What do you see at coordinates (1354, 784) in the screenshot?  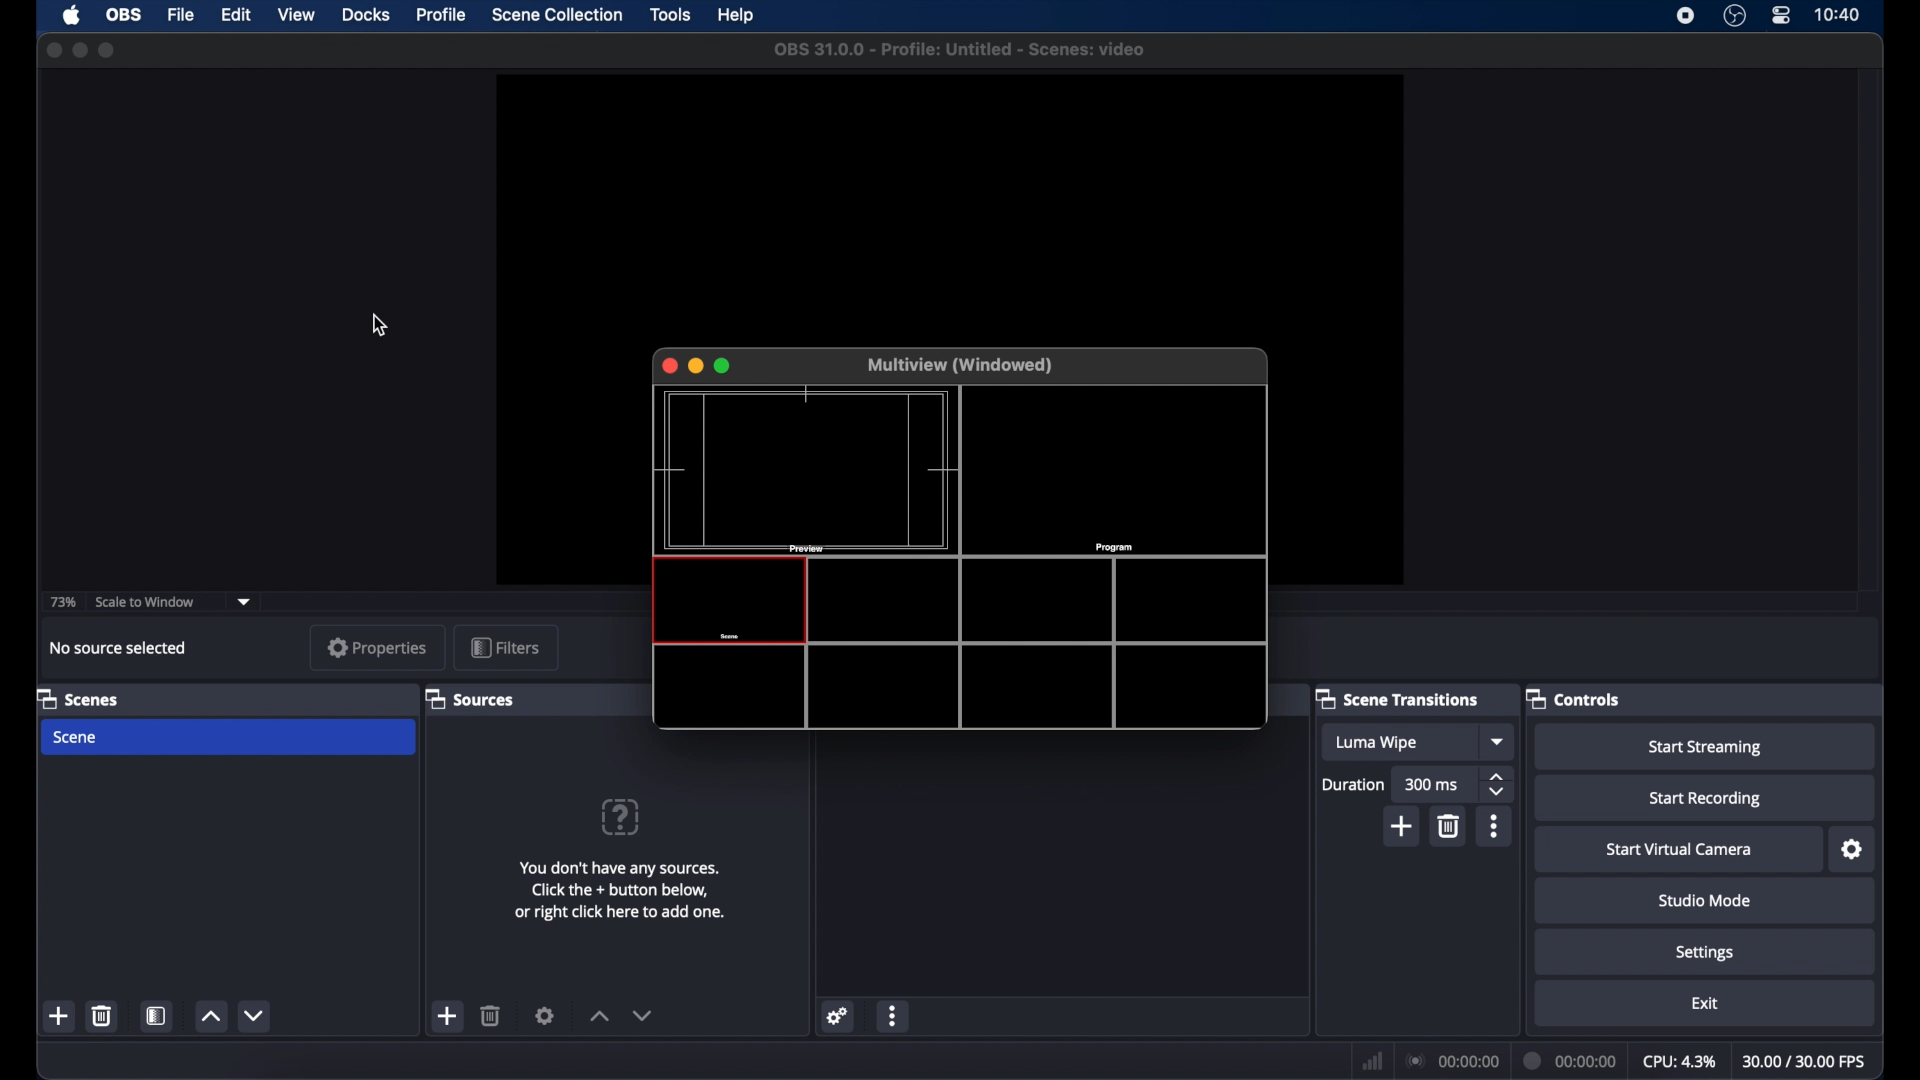 I see `duration` at bounding box center [1354, 784].